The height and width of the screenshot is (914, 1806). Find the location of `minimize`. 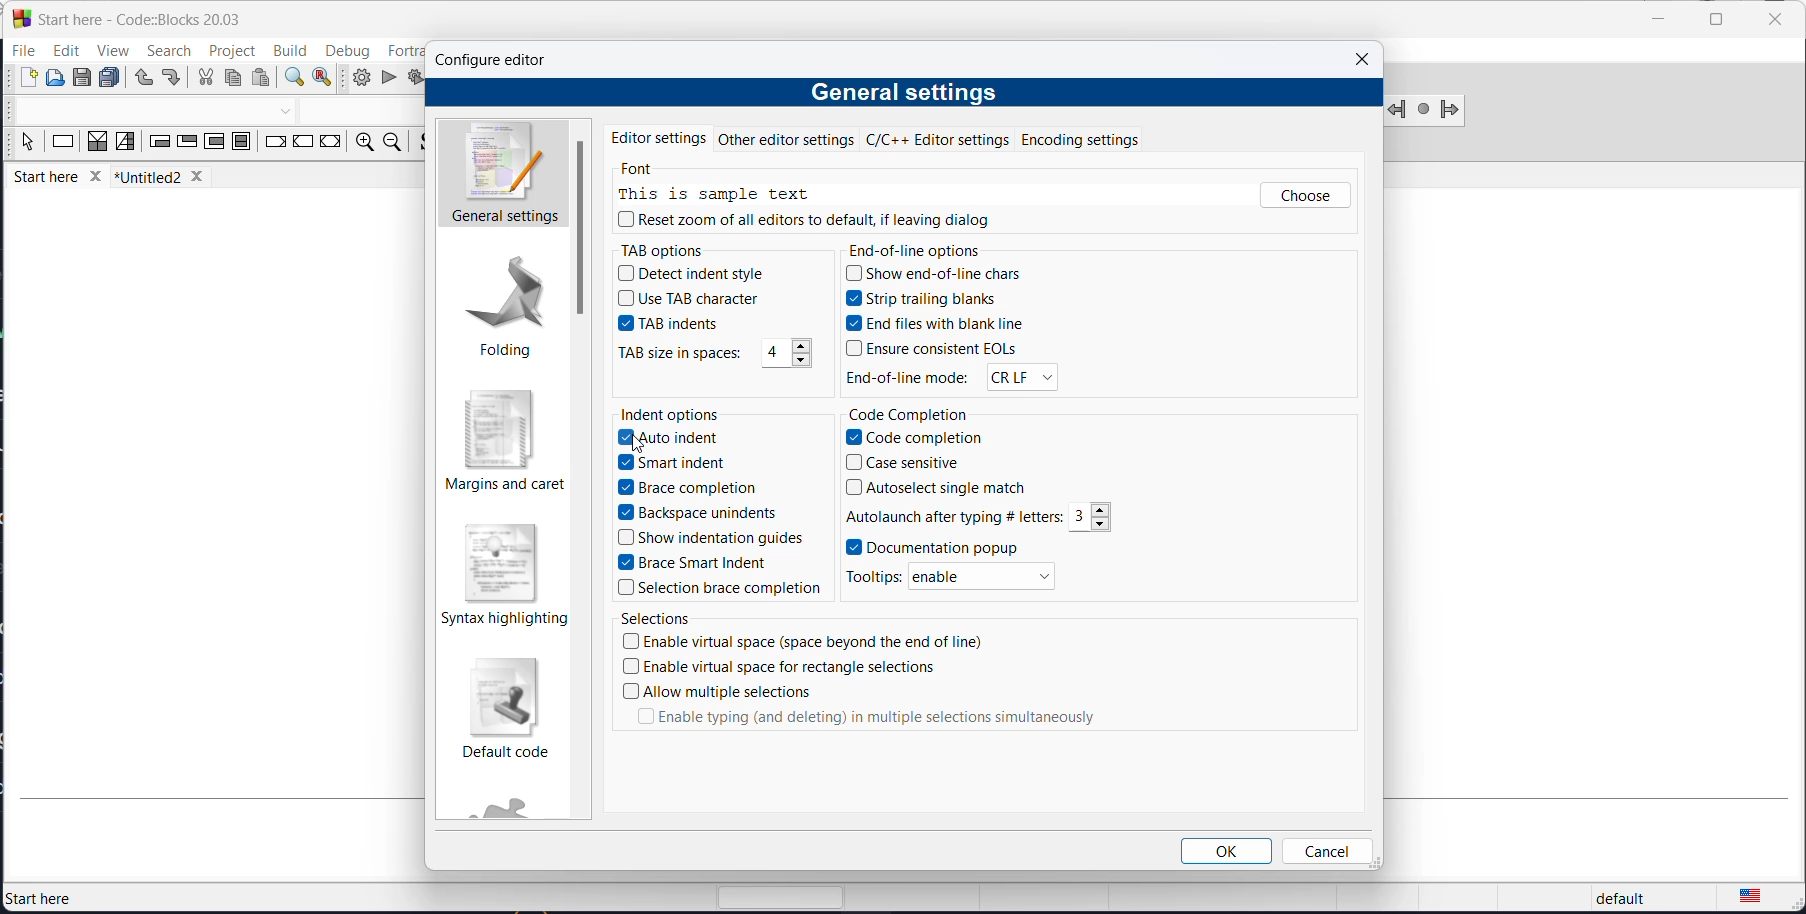

minimize is located at coordinates (1656, 22).